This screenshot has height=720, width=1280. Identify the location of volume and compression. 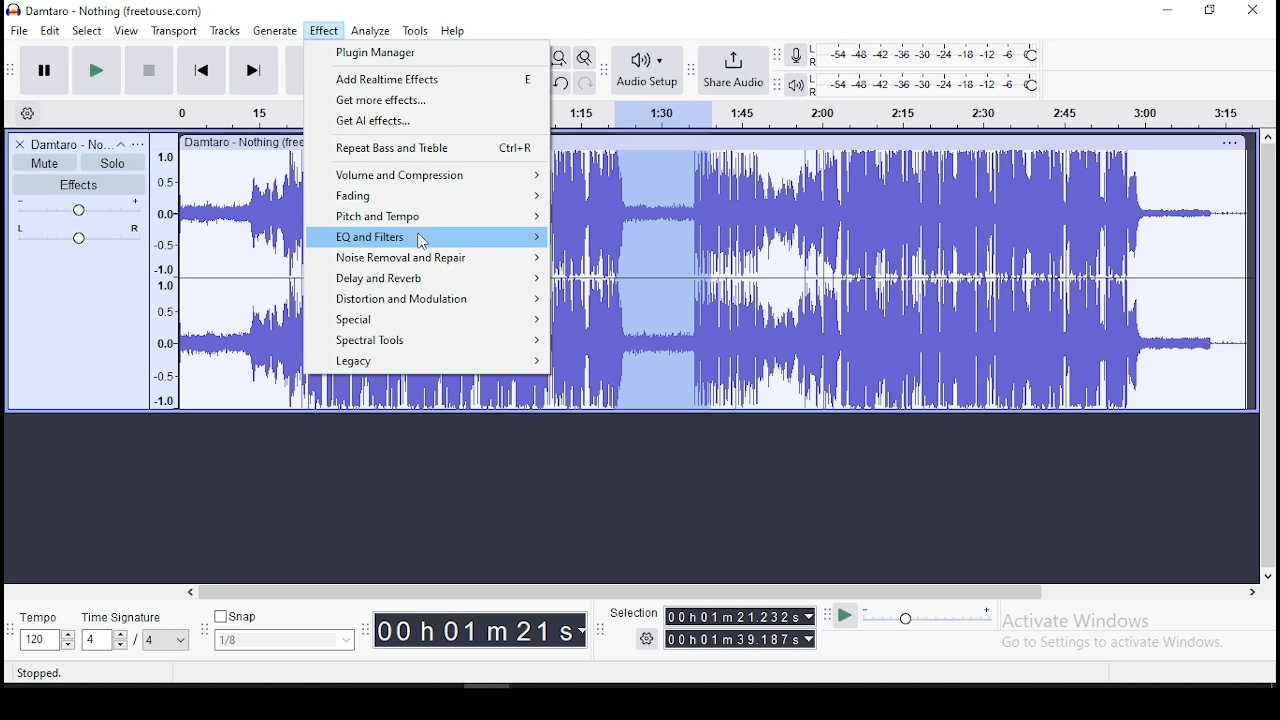
(427, 173).